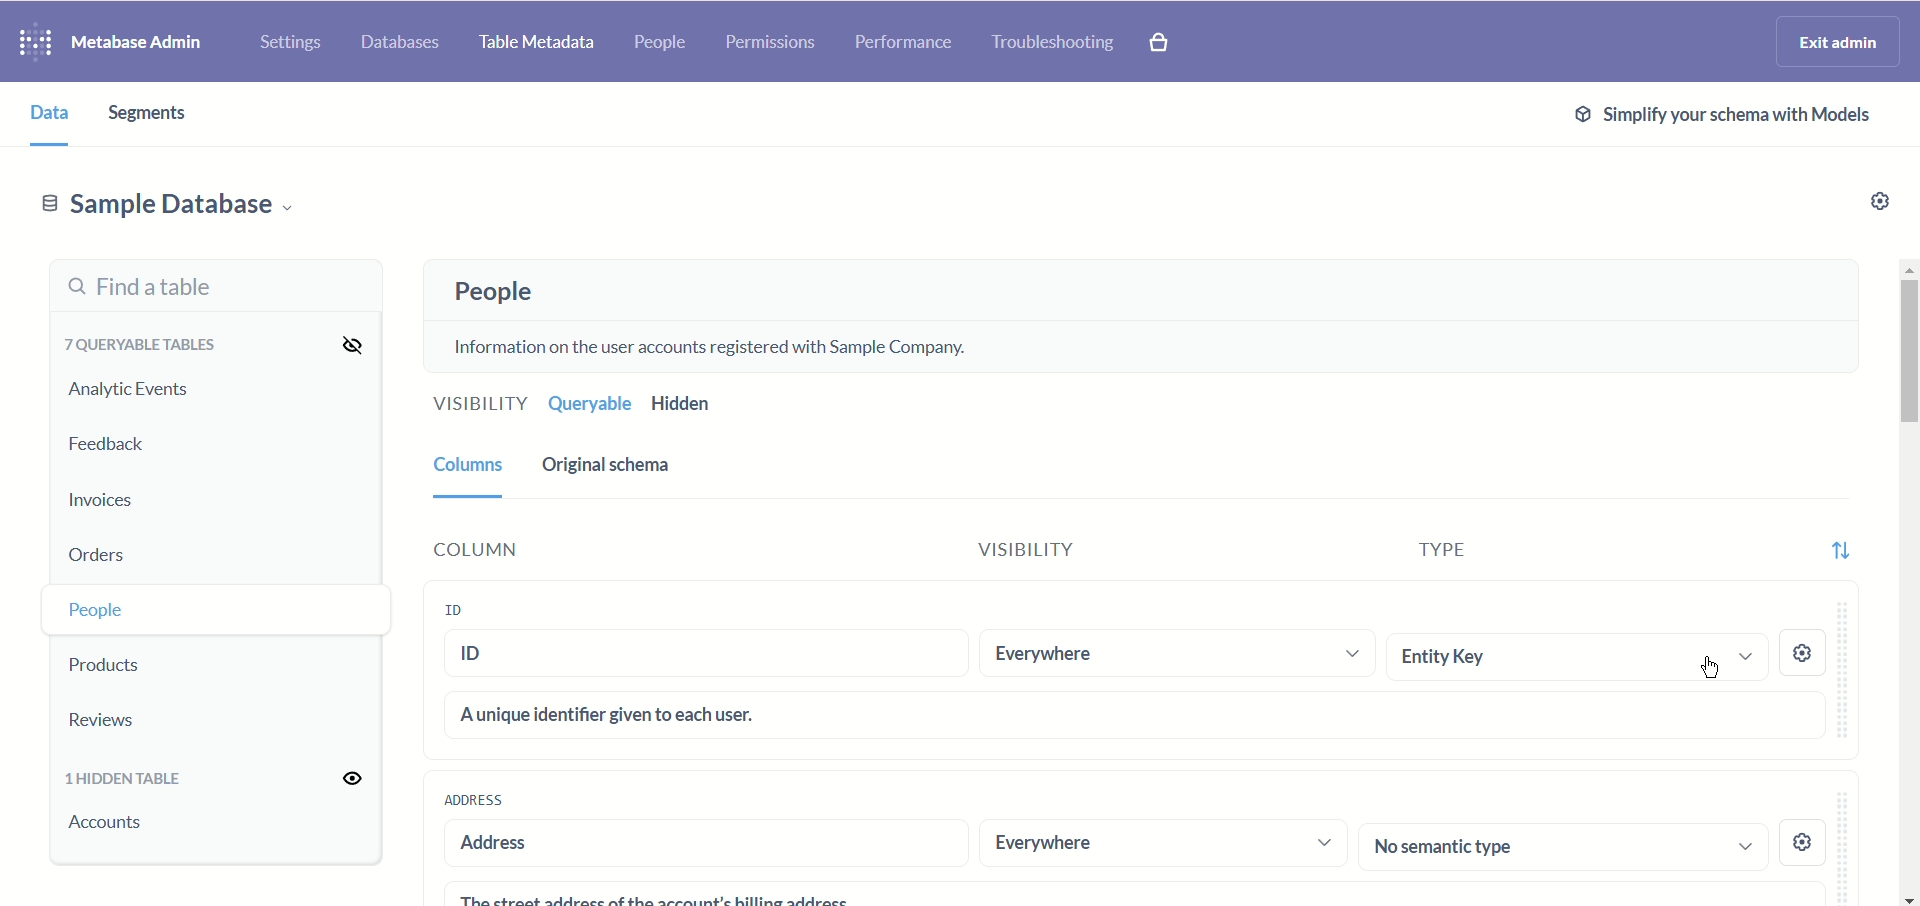 The width and height of the screenshot is (1920, 906). What do you see at coordinates (464, 463) in the screenshot?
I see `Columns` at bounding box center [464, 463].